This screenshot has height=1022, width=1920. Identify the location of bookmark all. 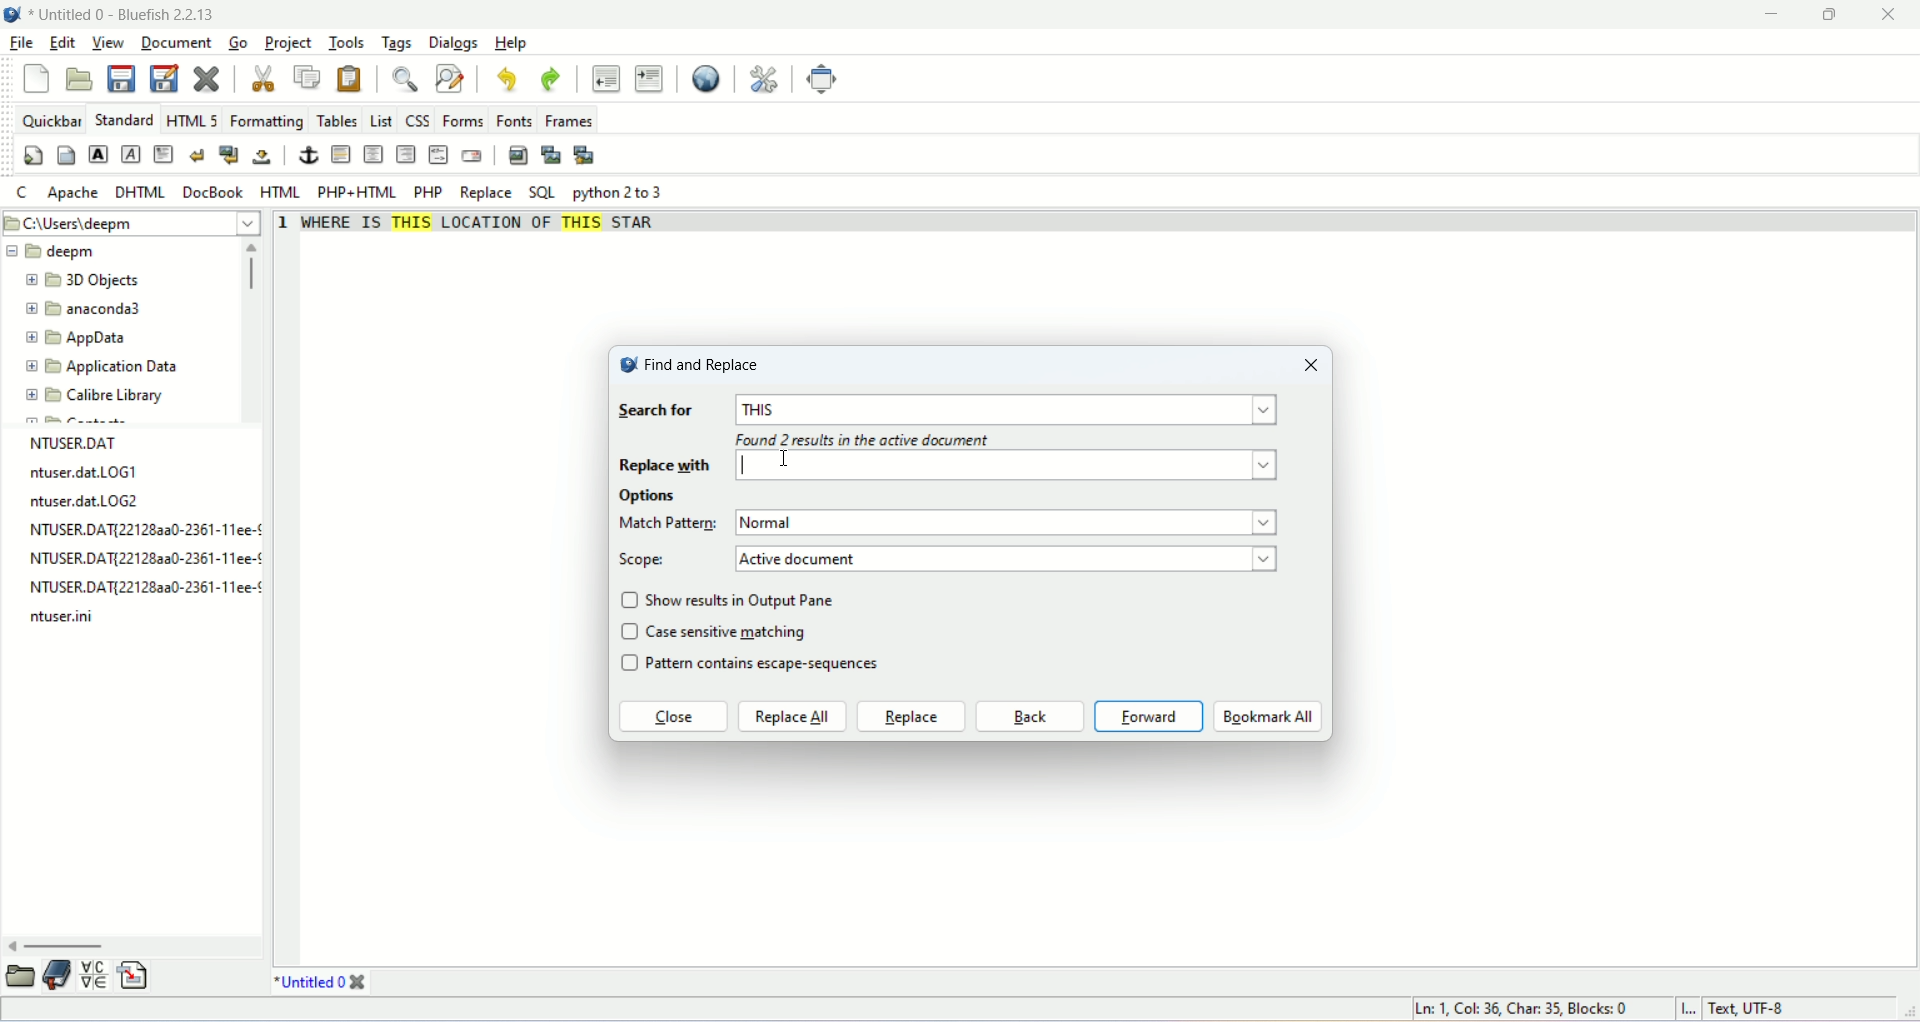
(1268, 717).